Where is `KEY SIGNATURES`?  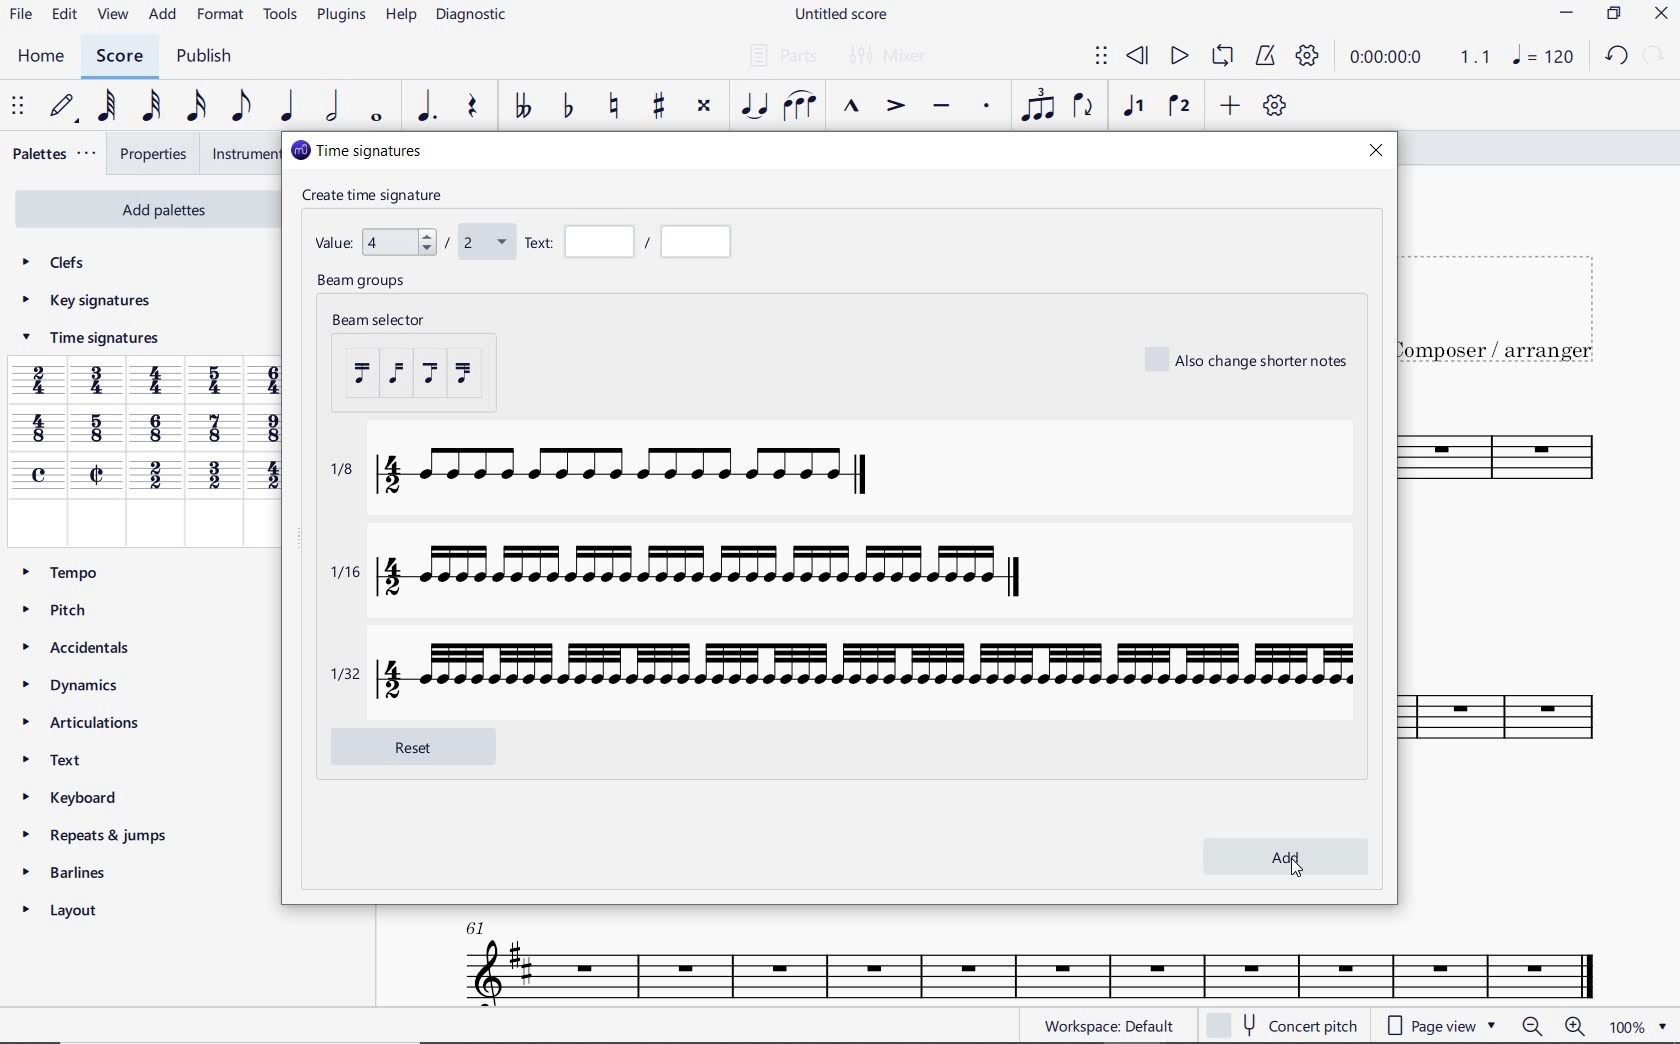
KEY SIGNATURES is located at coordinates (86, 301).